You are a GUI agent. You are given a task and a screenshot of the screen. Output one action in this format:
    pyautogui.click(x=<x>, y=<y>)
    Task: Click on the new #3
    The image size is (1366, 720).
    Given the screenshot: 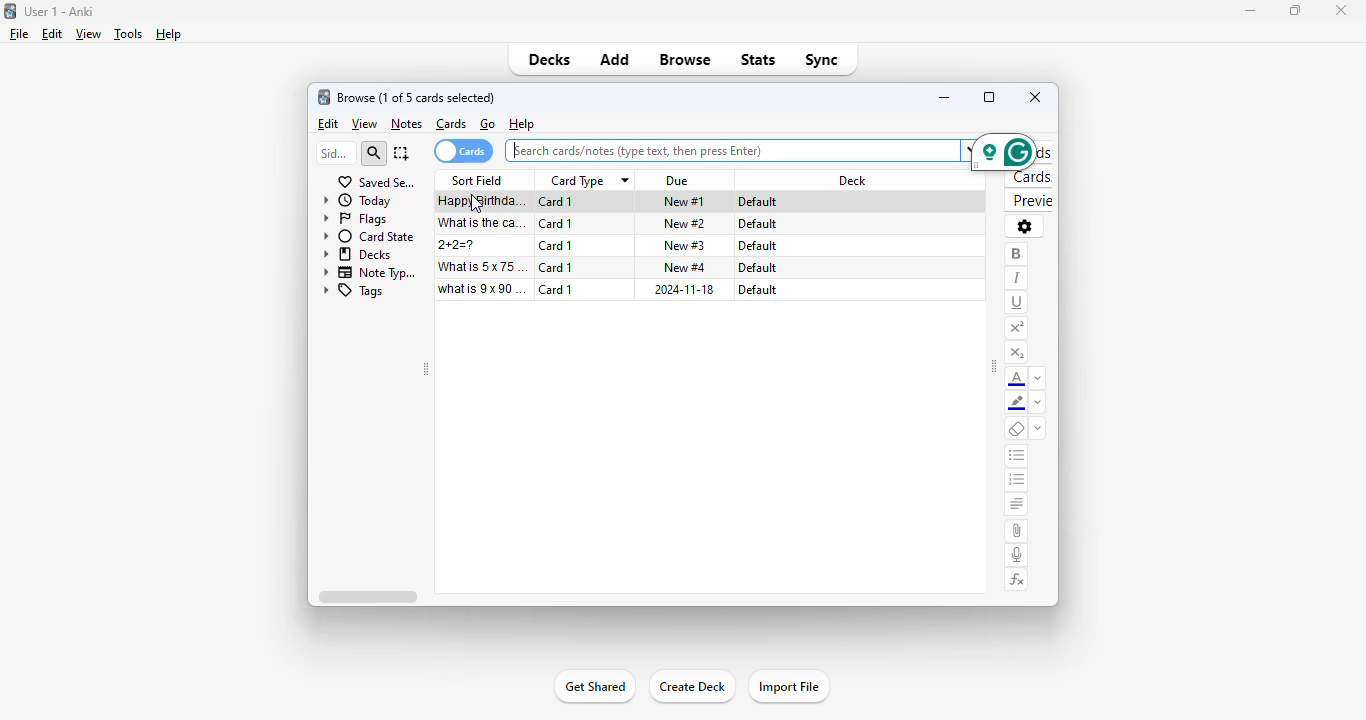 What is the action you would take?
    pyautogui.click(x=684, y=245)
    